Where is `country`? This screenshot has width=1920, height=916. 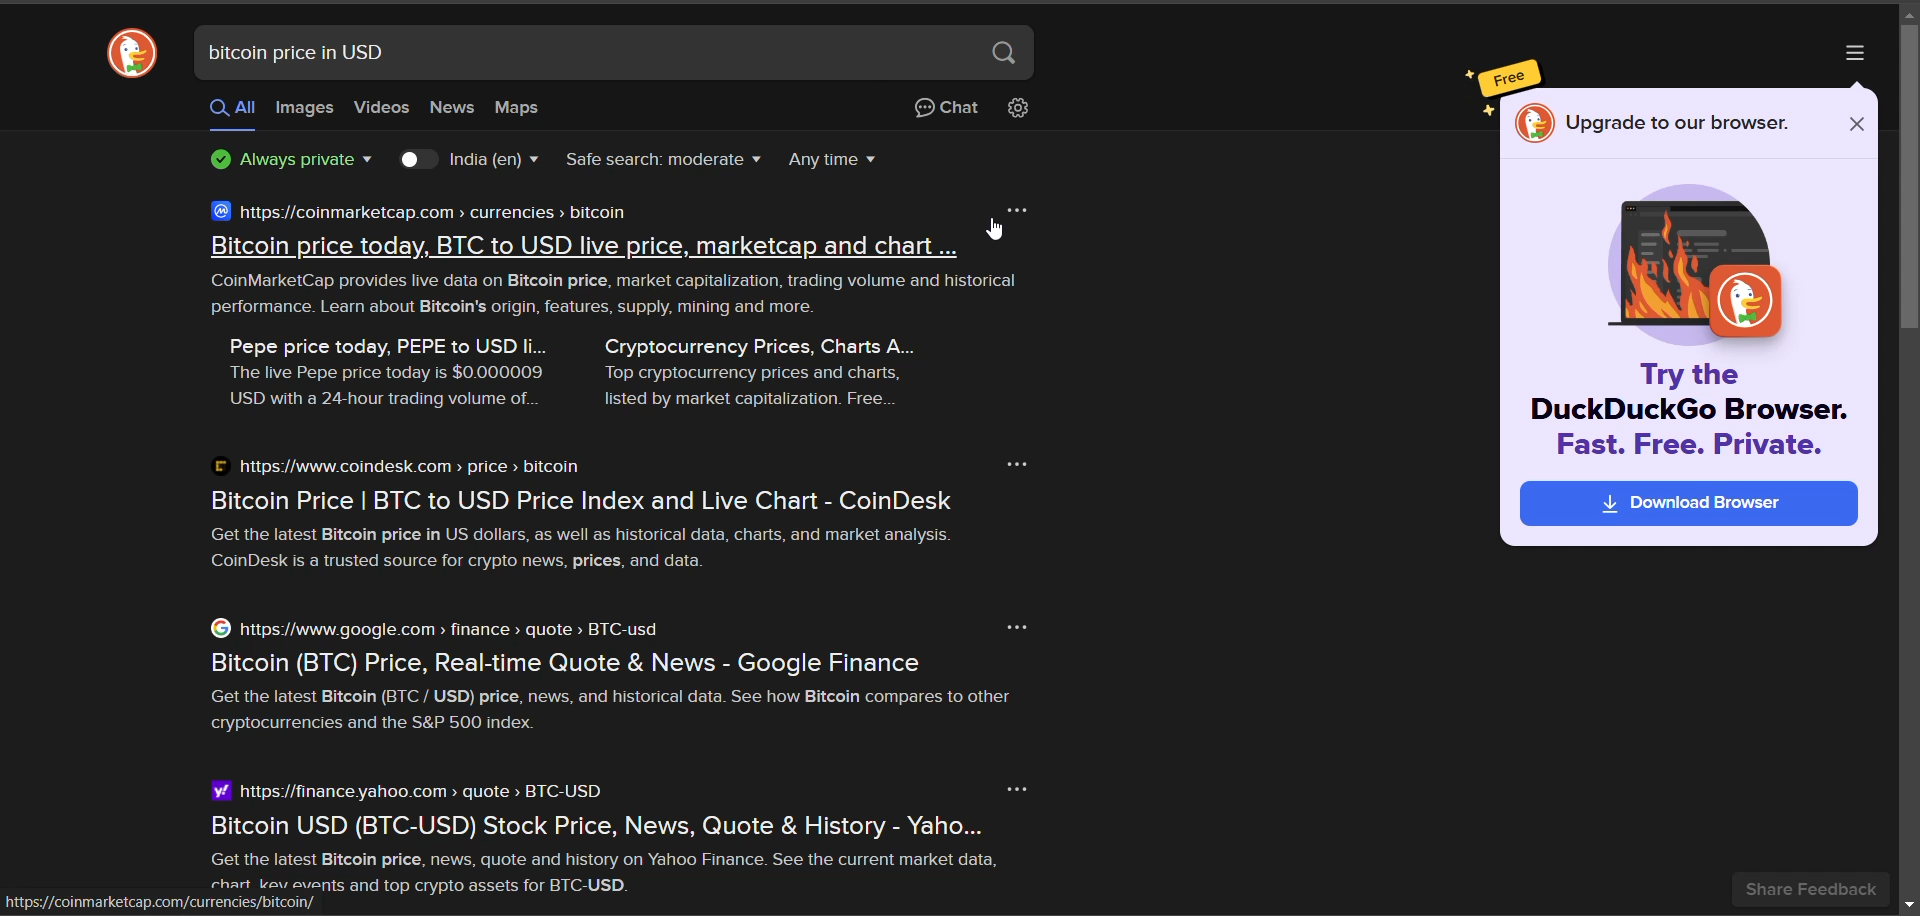
country is located at coordinates (492, 161).